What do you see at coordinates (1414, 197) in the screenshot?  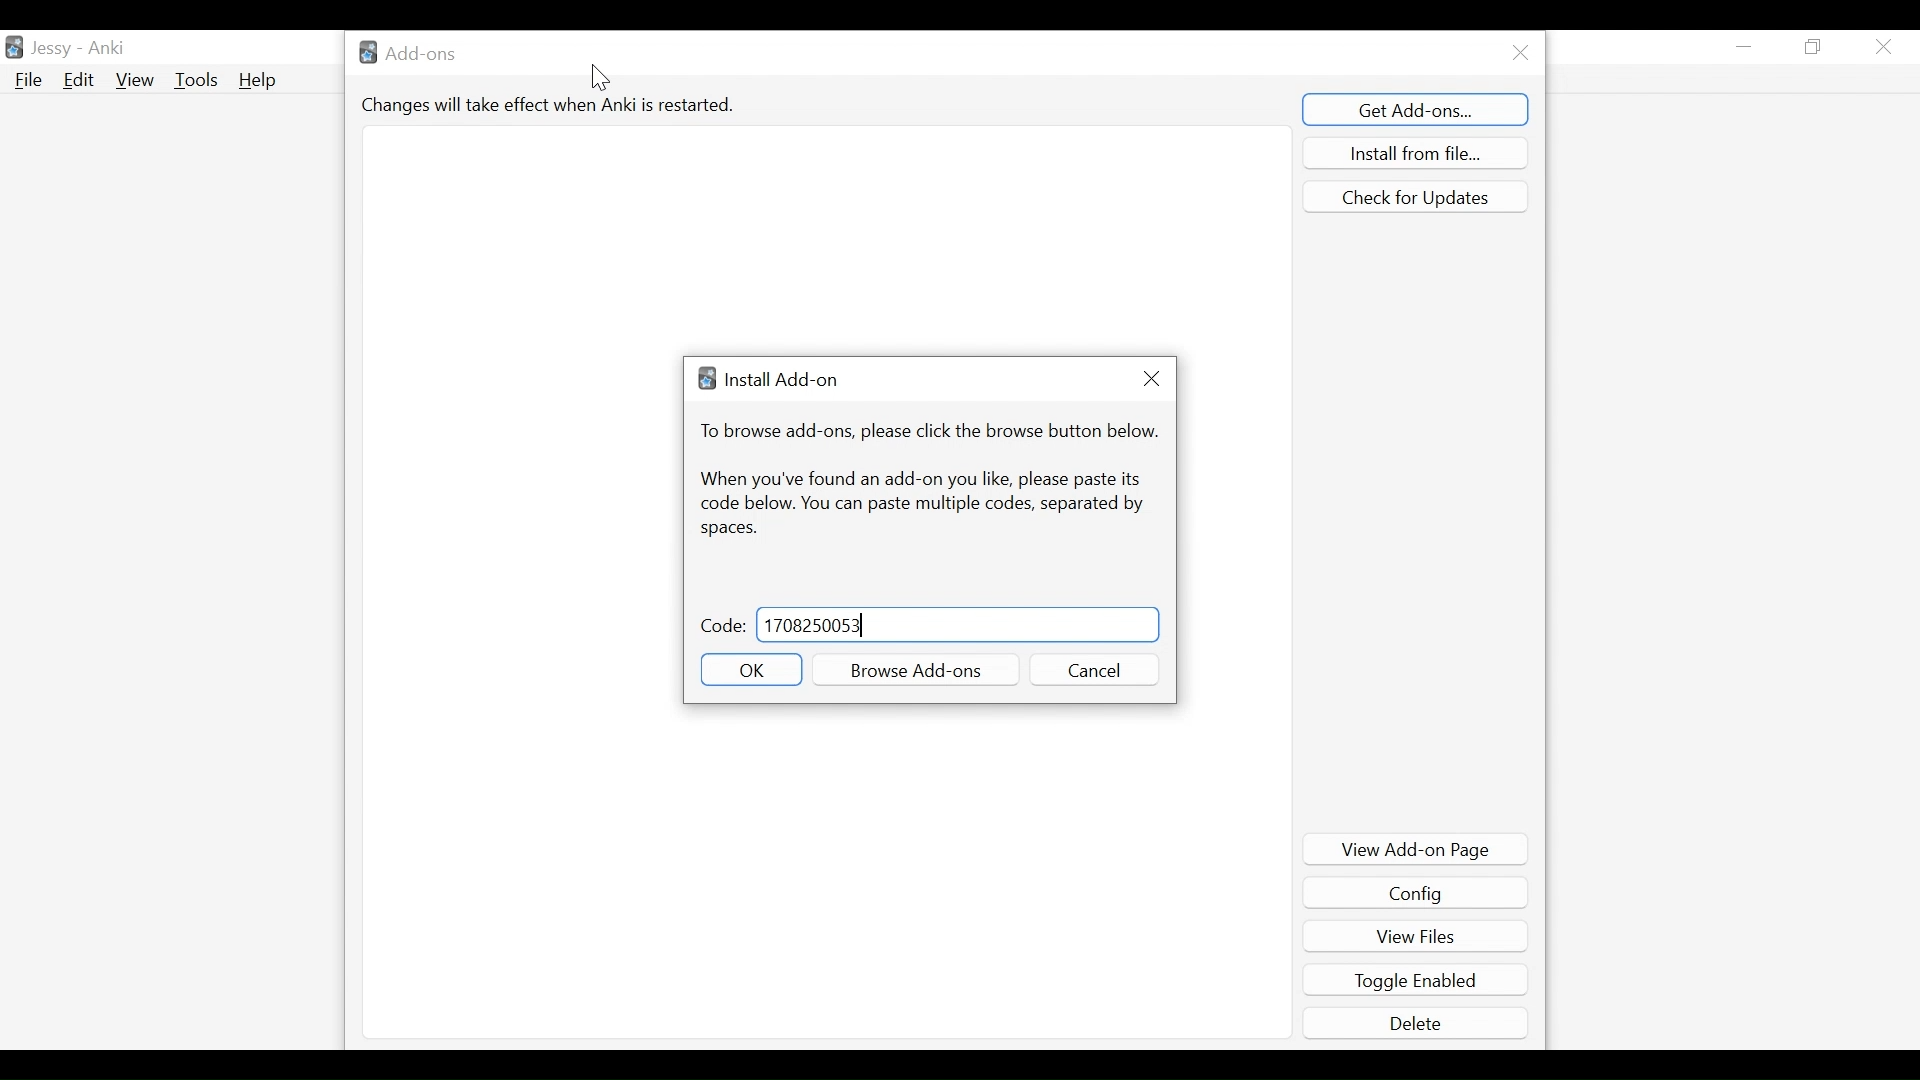 I see `Check for updates` at bounding box center [1414, 197].